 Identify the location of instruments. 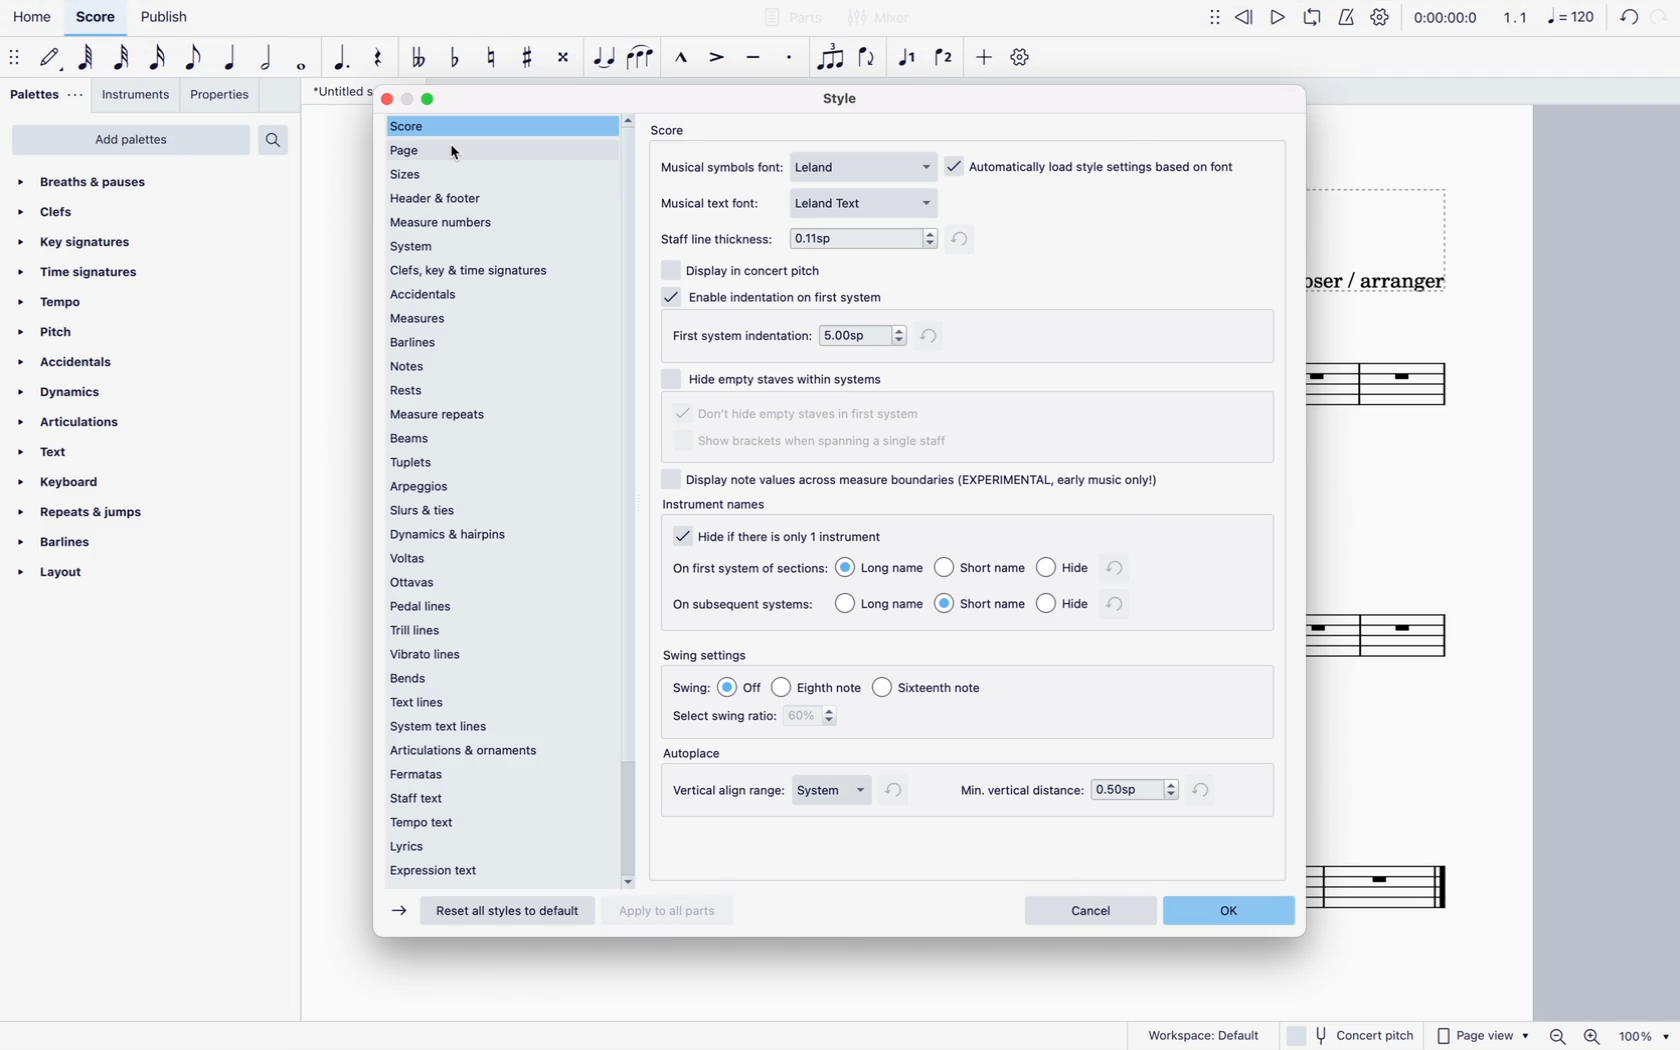
(138, 95).